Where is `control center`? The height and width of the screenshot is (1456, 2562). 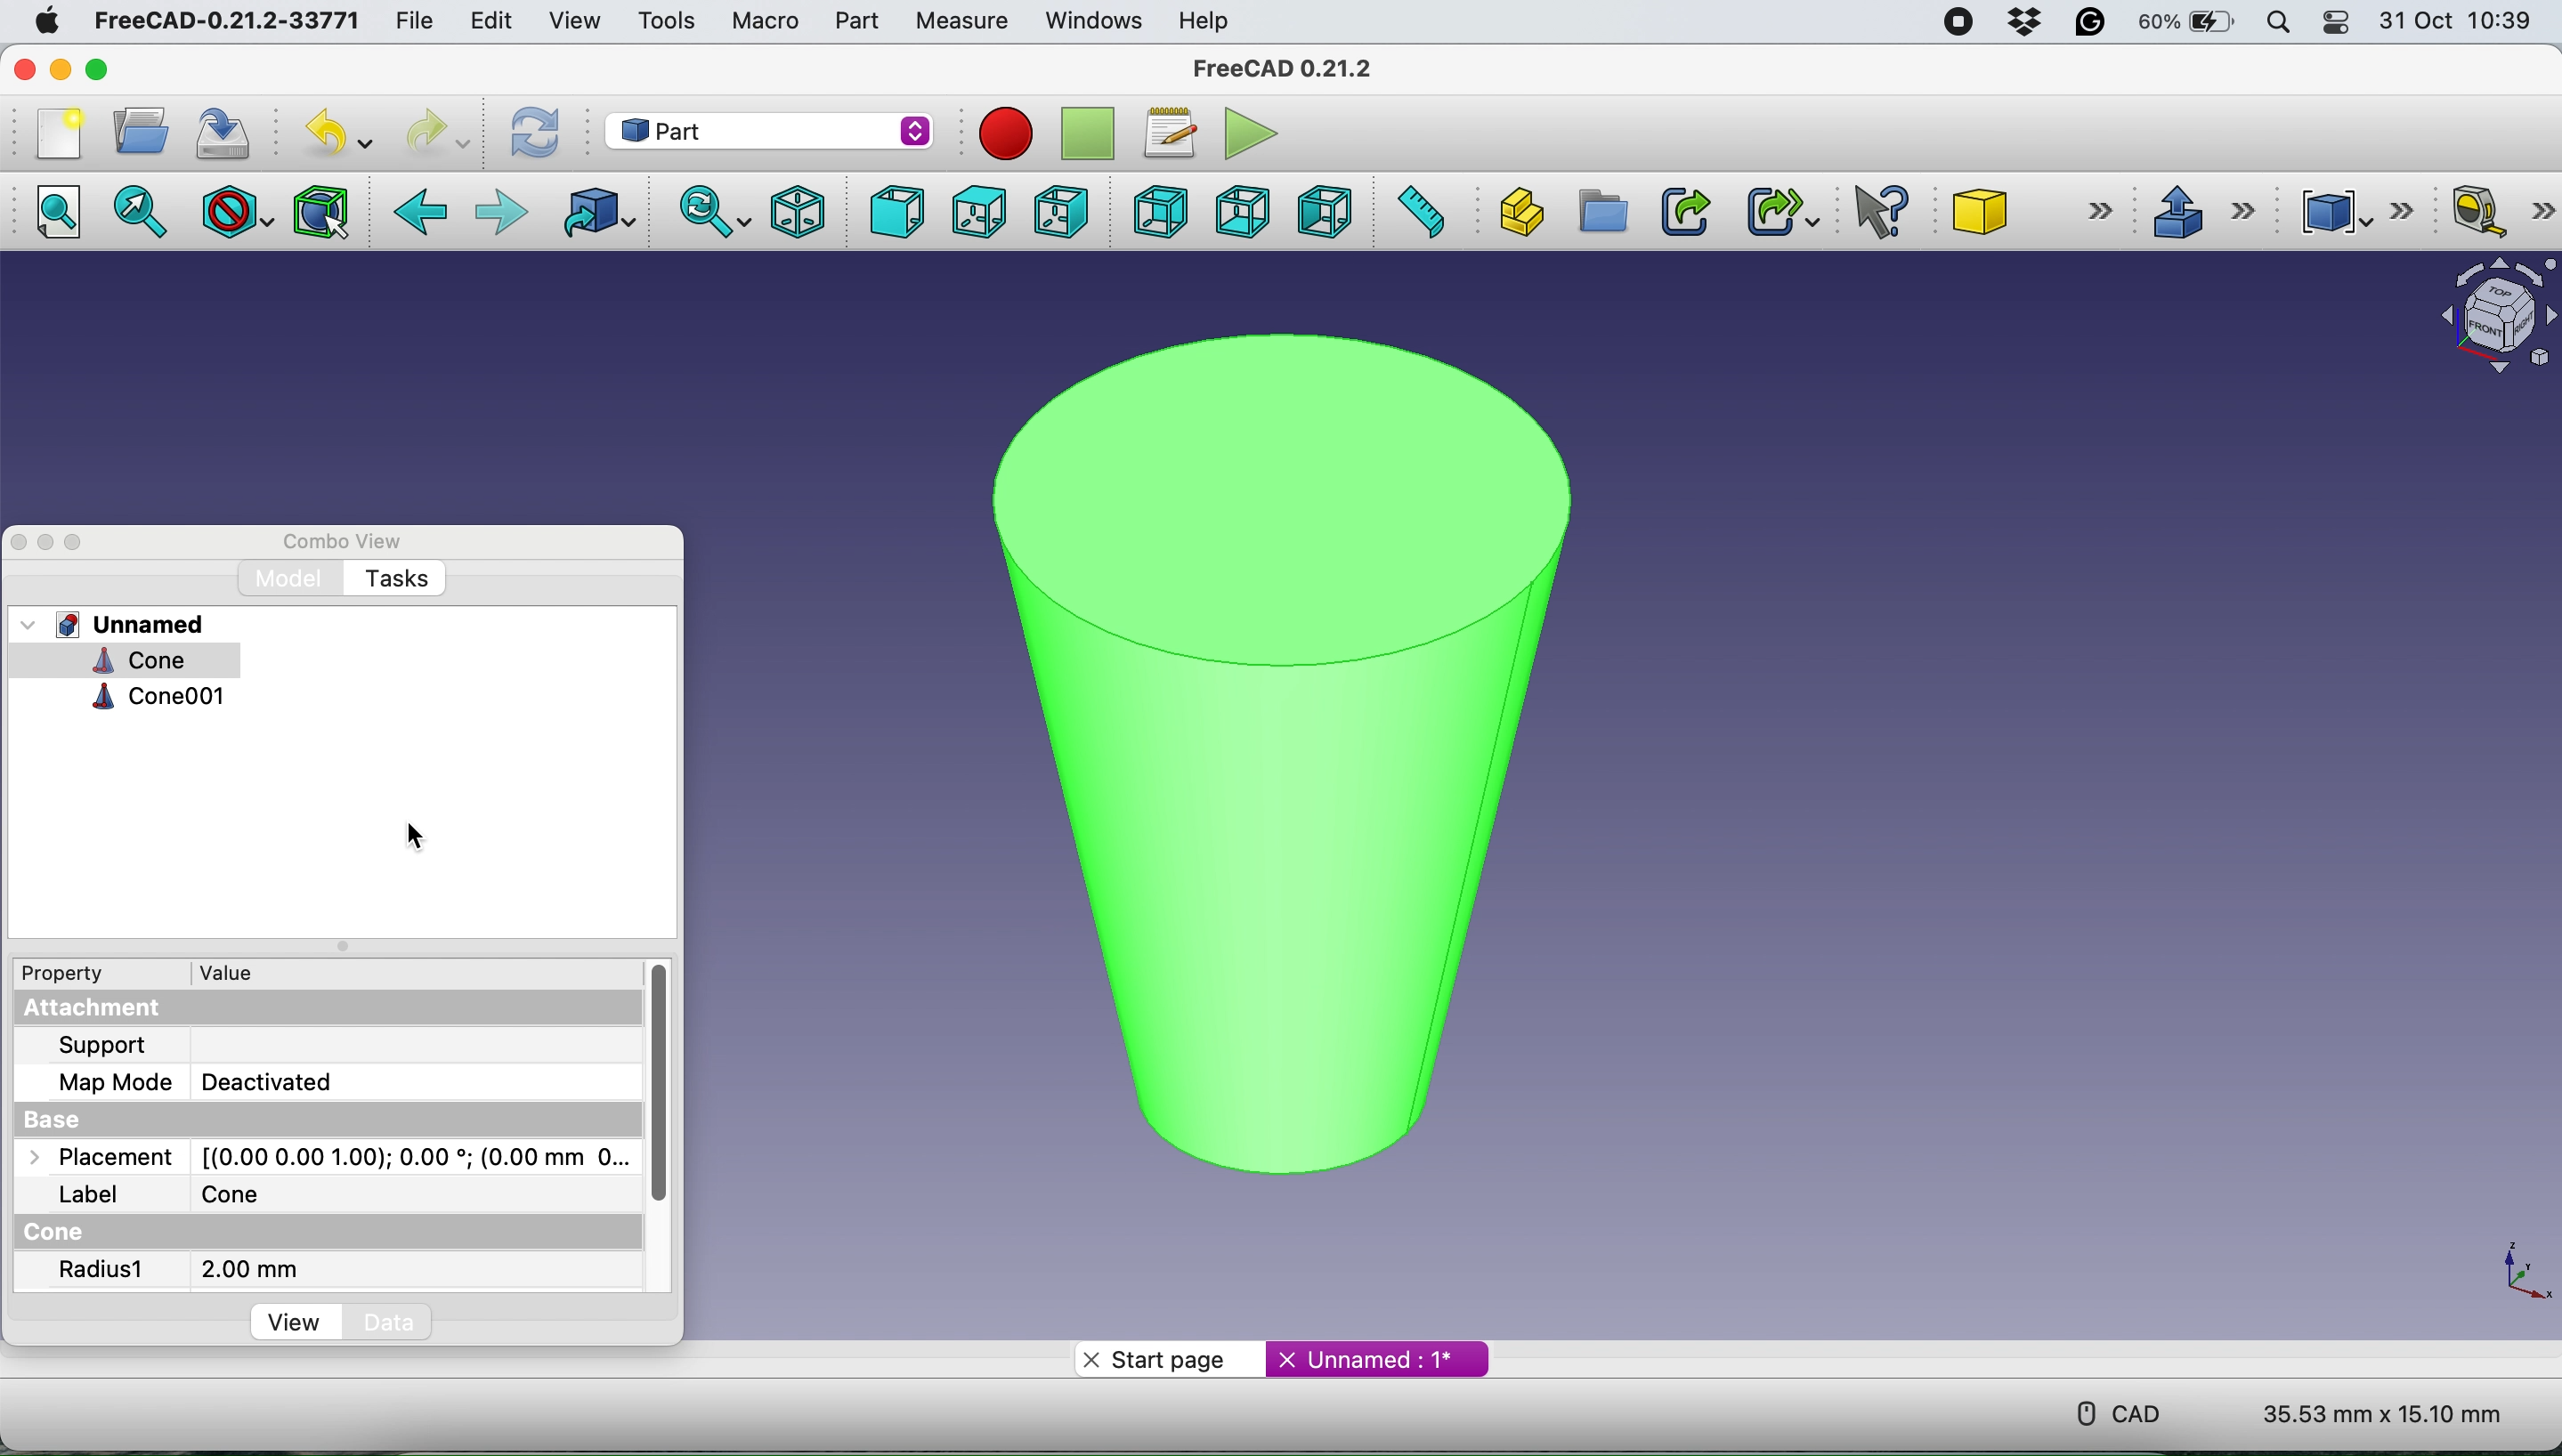 control center is located at coordinates (2338, 25).